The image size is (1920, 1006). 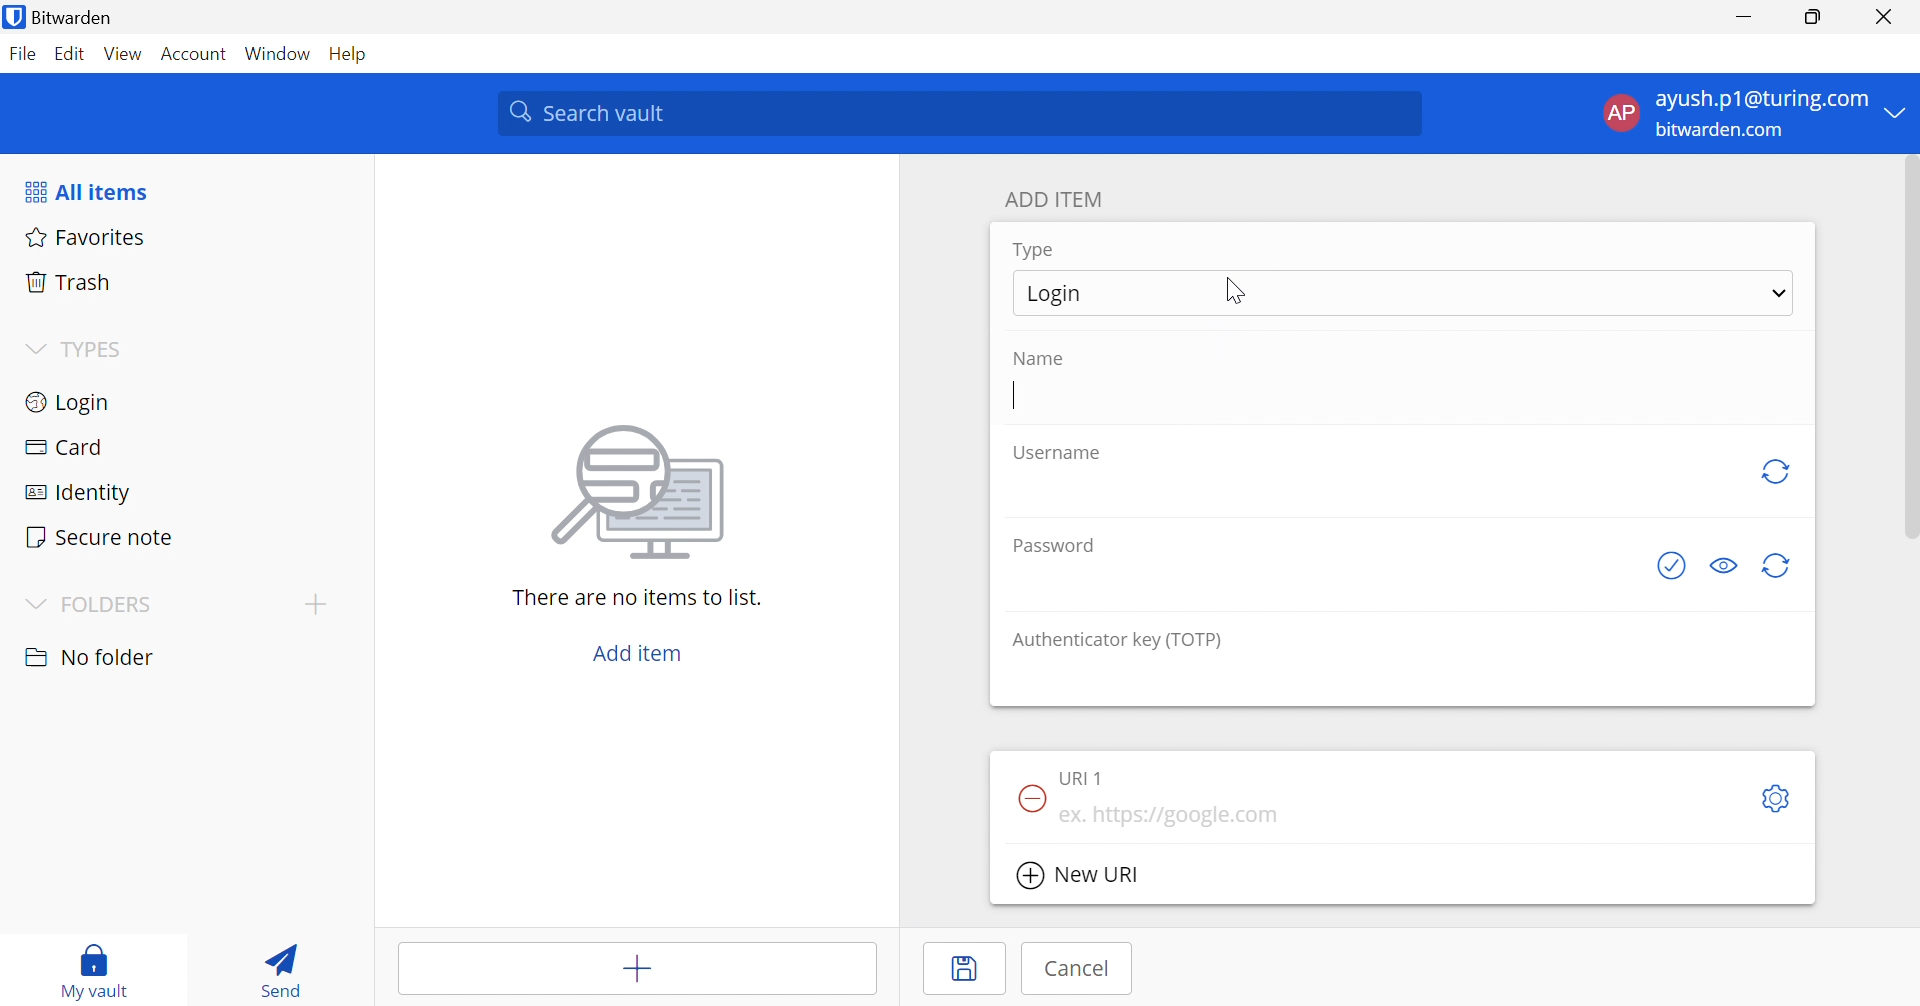 I want to click on nO FOLDER, so click(x=94, y=657).